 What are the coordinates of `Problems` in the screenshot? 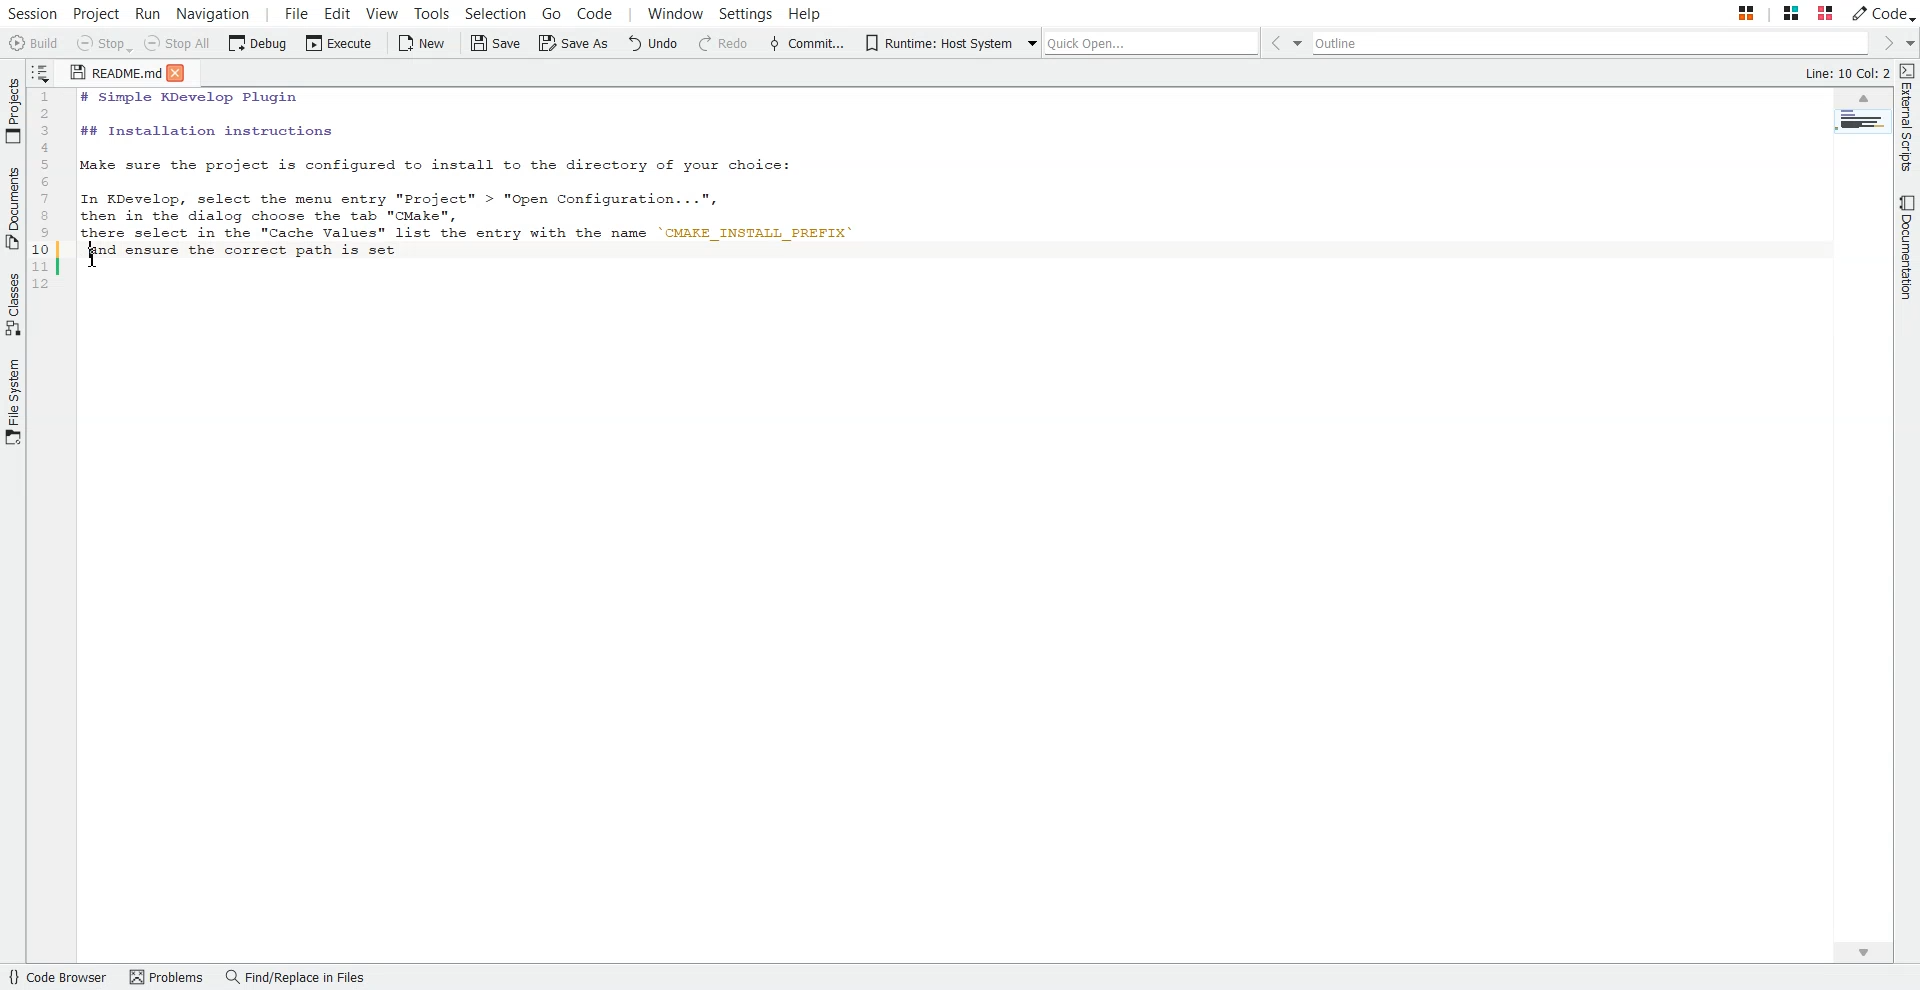 It's located at (167, 977).